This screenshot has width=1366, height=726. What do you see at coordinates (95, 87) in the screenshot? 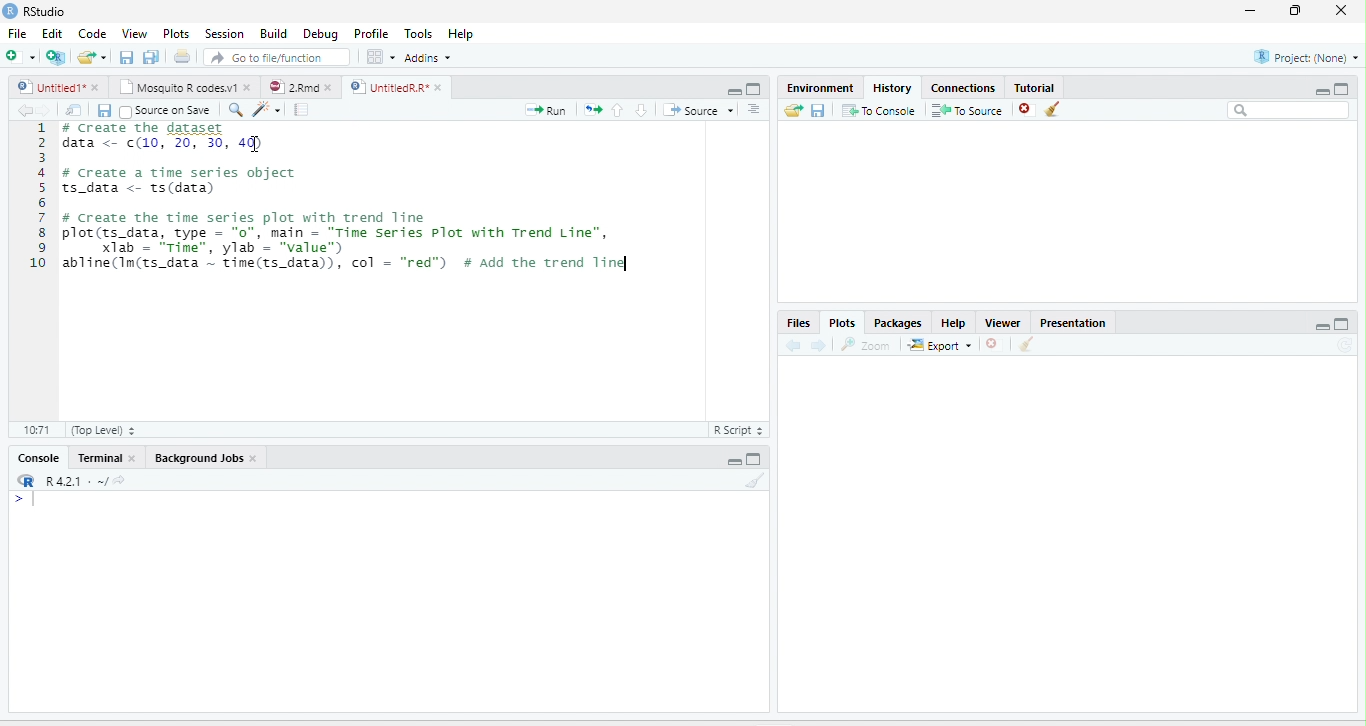
I see `close` at bounding box center [95, 87].